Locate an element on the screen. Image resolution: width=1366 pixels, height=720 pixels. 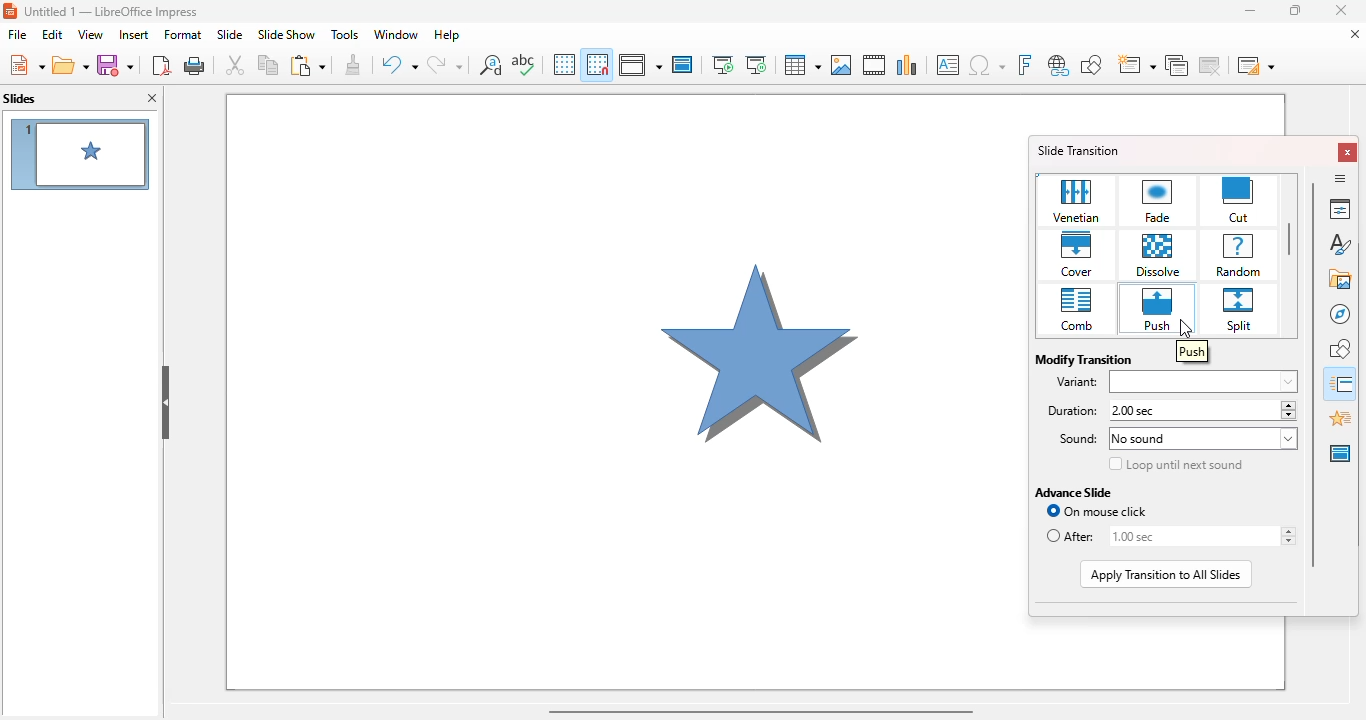
slide is located at coordinates (229, 35).